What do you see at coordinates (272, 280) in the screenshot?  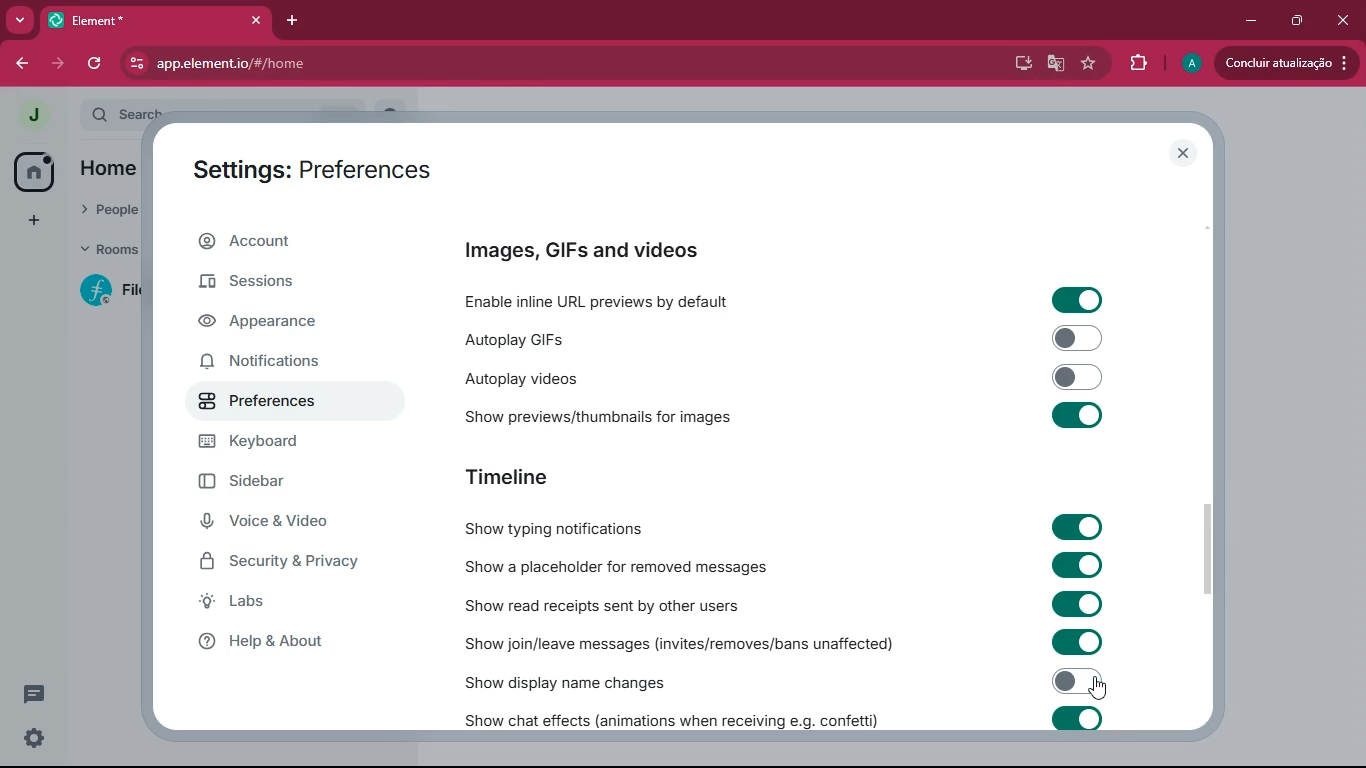 I see `sessions` at bounding box center [272, 280].